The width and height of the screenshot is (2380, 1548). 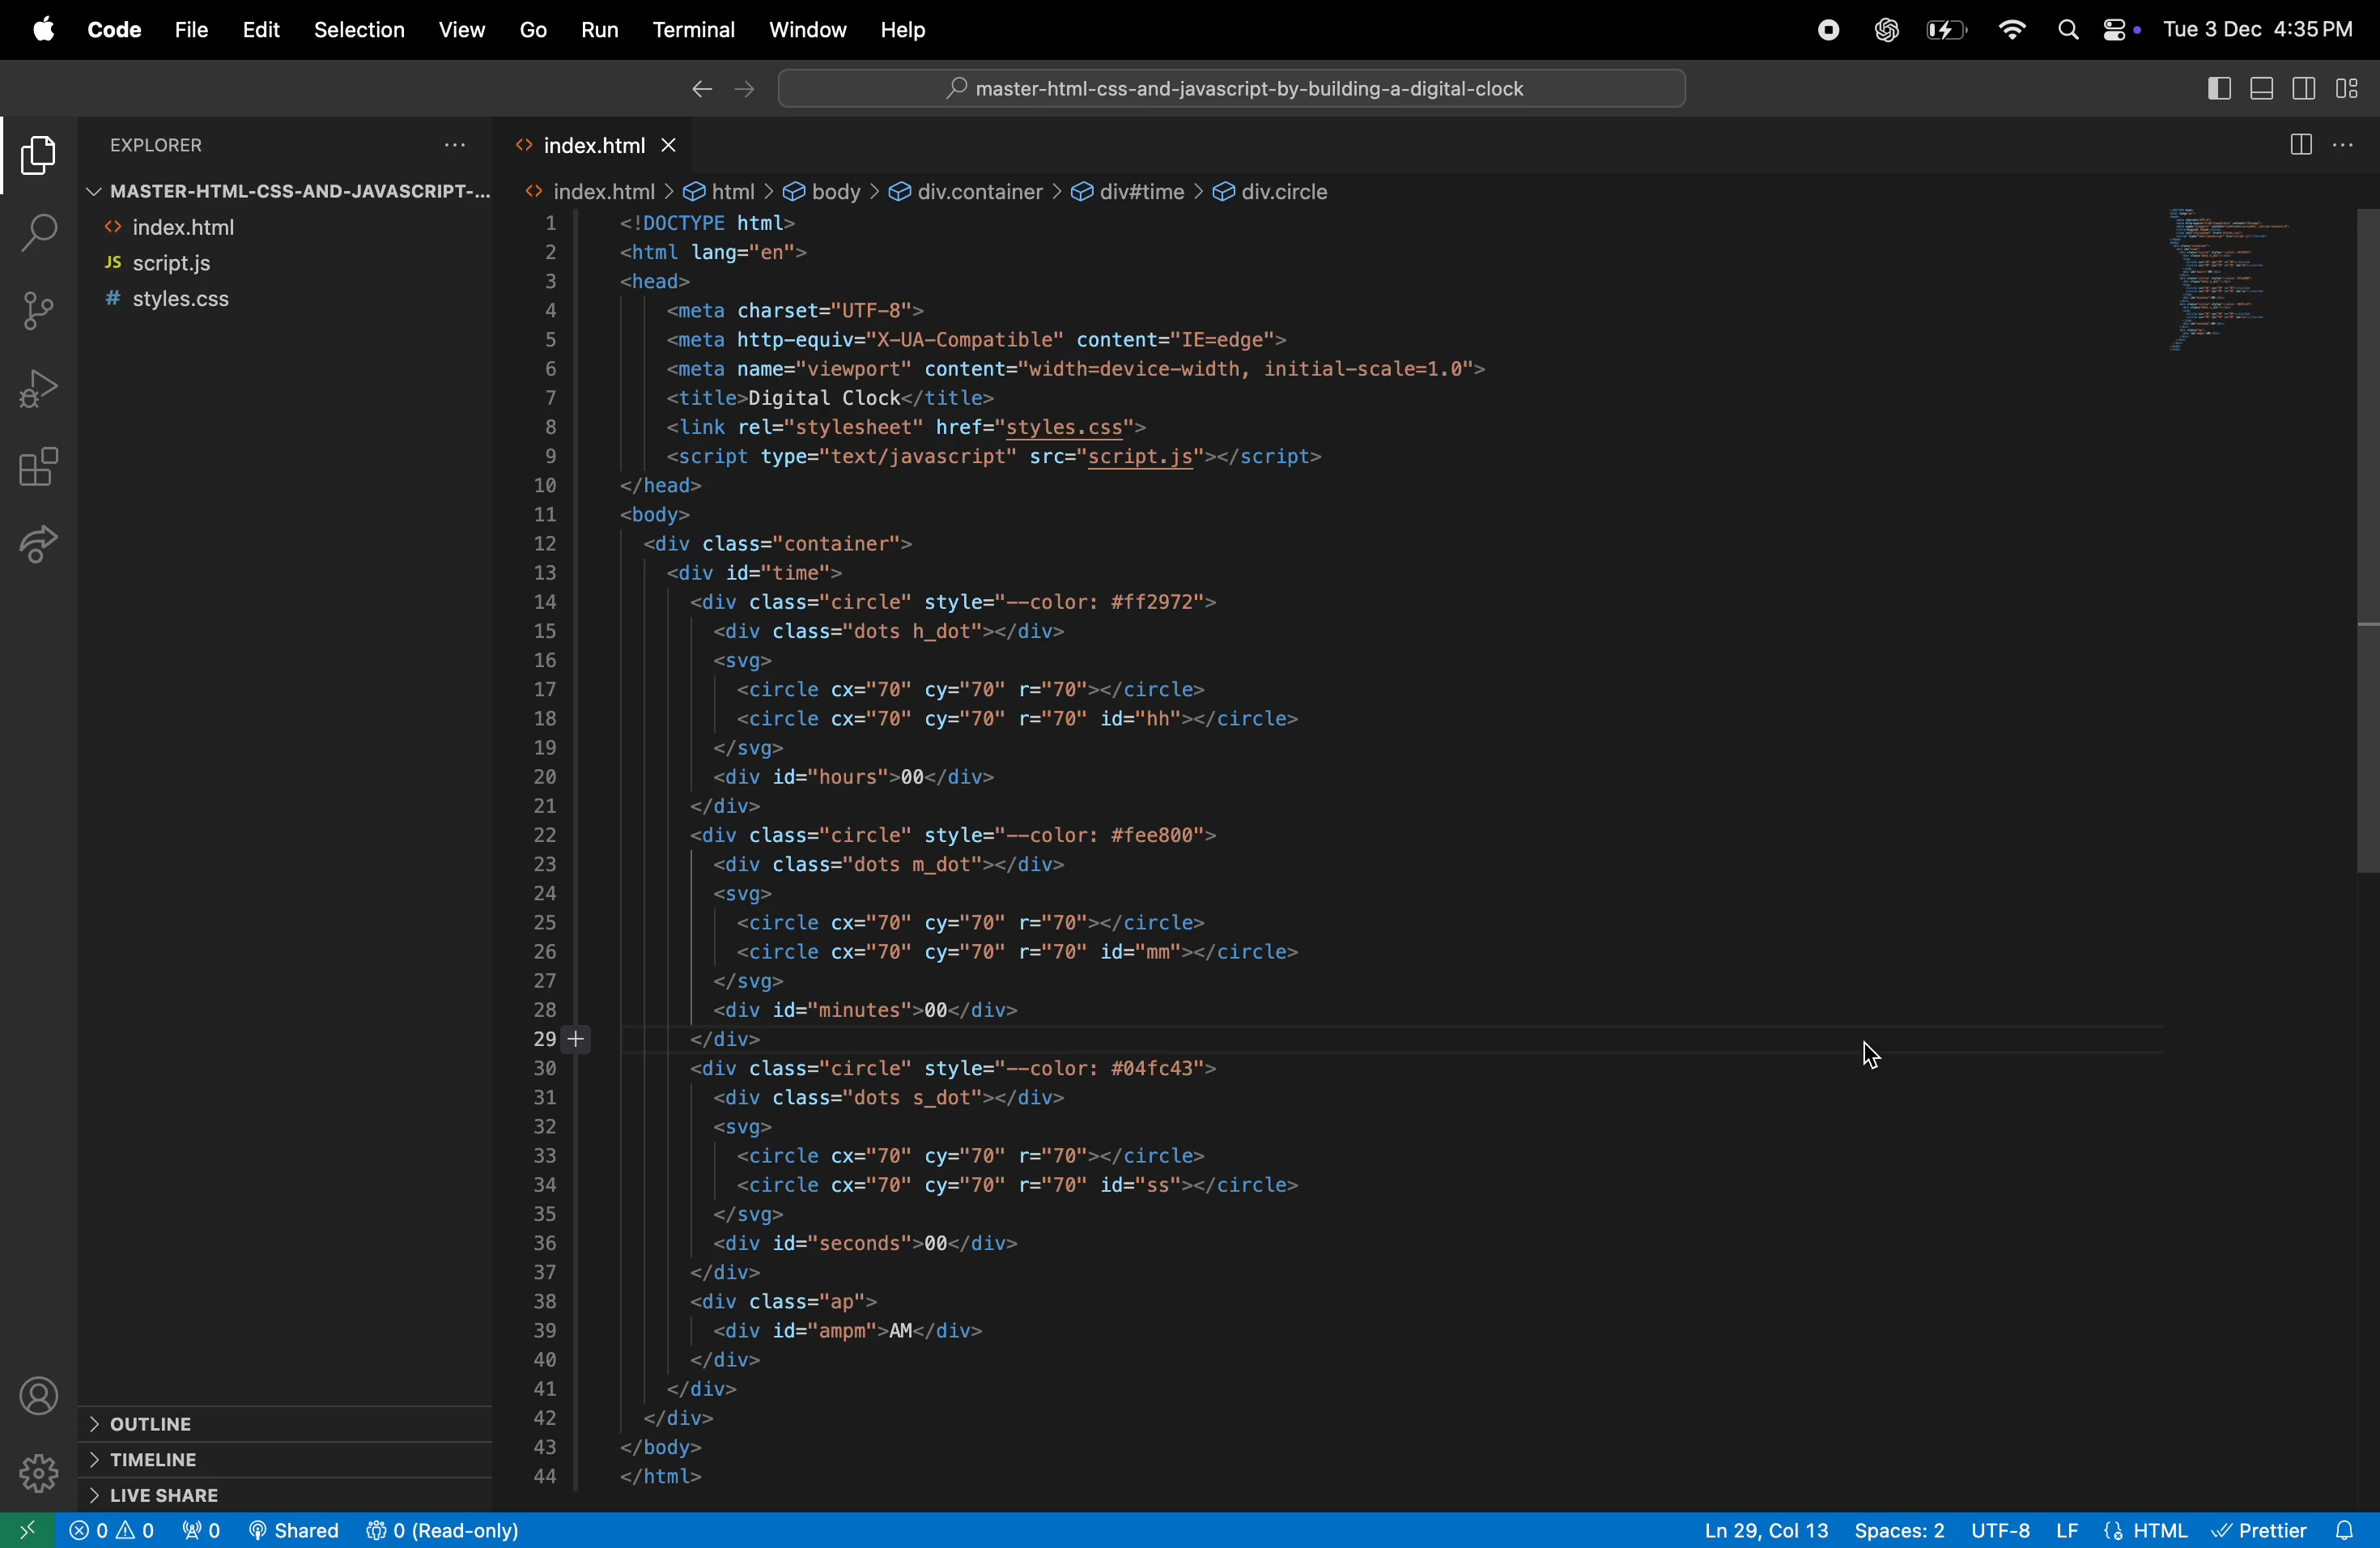 What do you see at coordinates (47, 552) in the screenshot?
I see `live share` at bounding box center [47, 552].